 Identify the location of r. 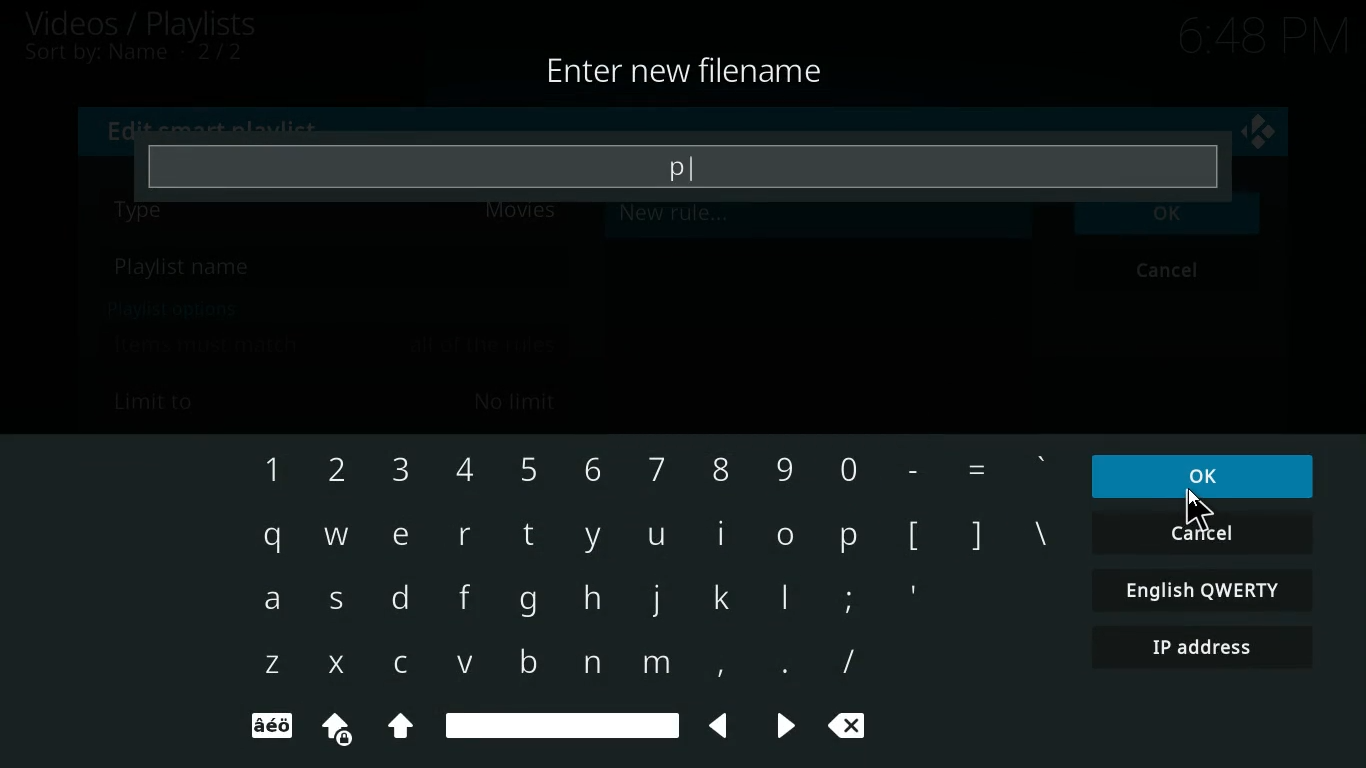
(465, 534).